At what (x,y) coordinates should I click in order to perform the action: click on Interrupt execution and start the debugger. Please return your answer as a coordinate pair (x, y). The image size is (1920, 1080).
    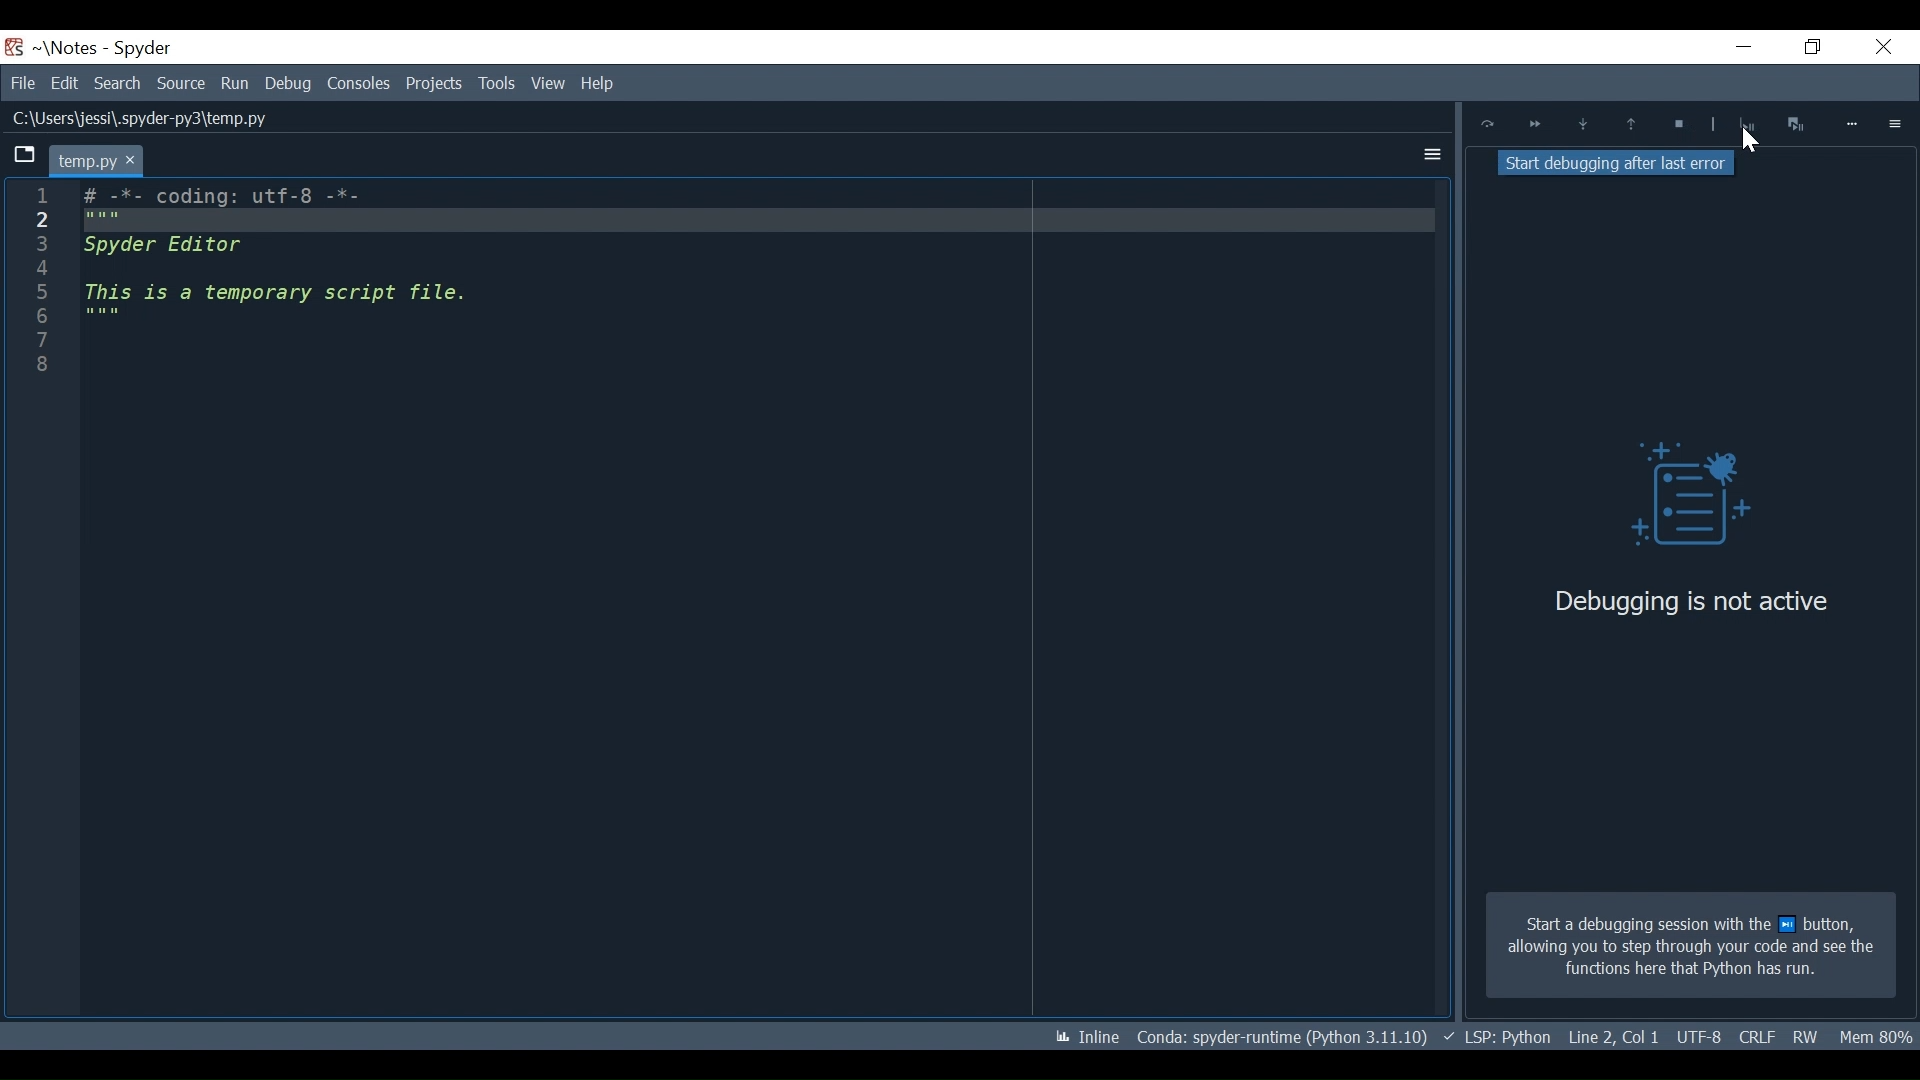
    Looking at the image, I should click on (1798, 123).